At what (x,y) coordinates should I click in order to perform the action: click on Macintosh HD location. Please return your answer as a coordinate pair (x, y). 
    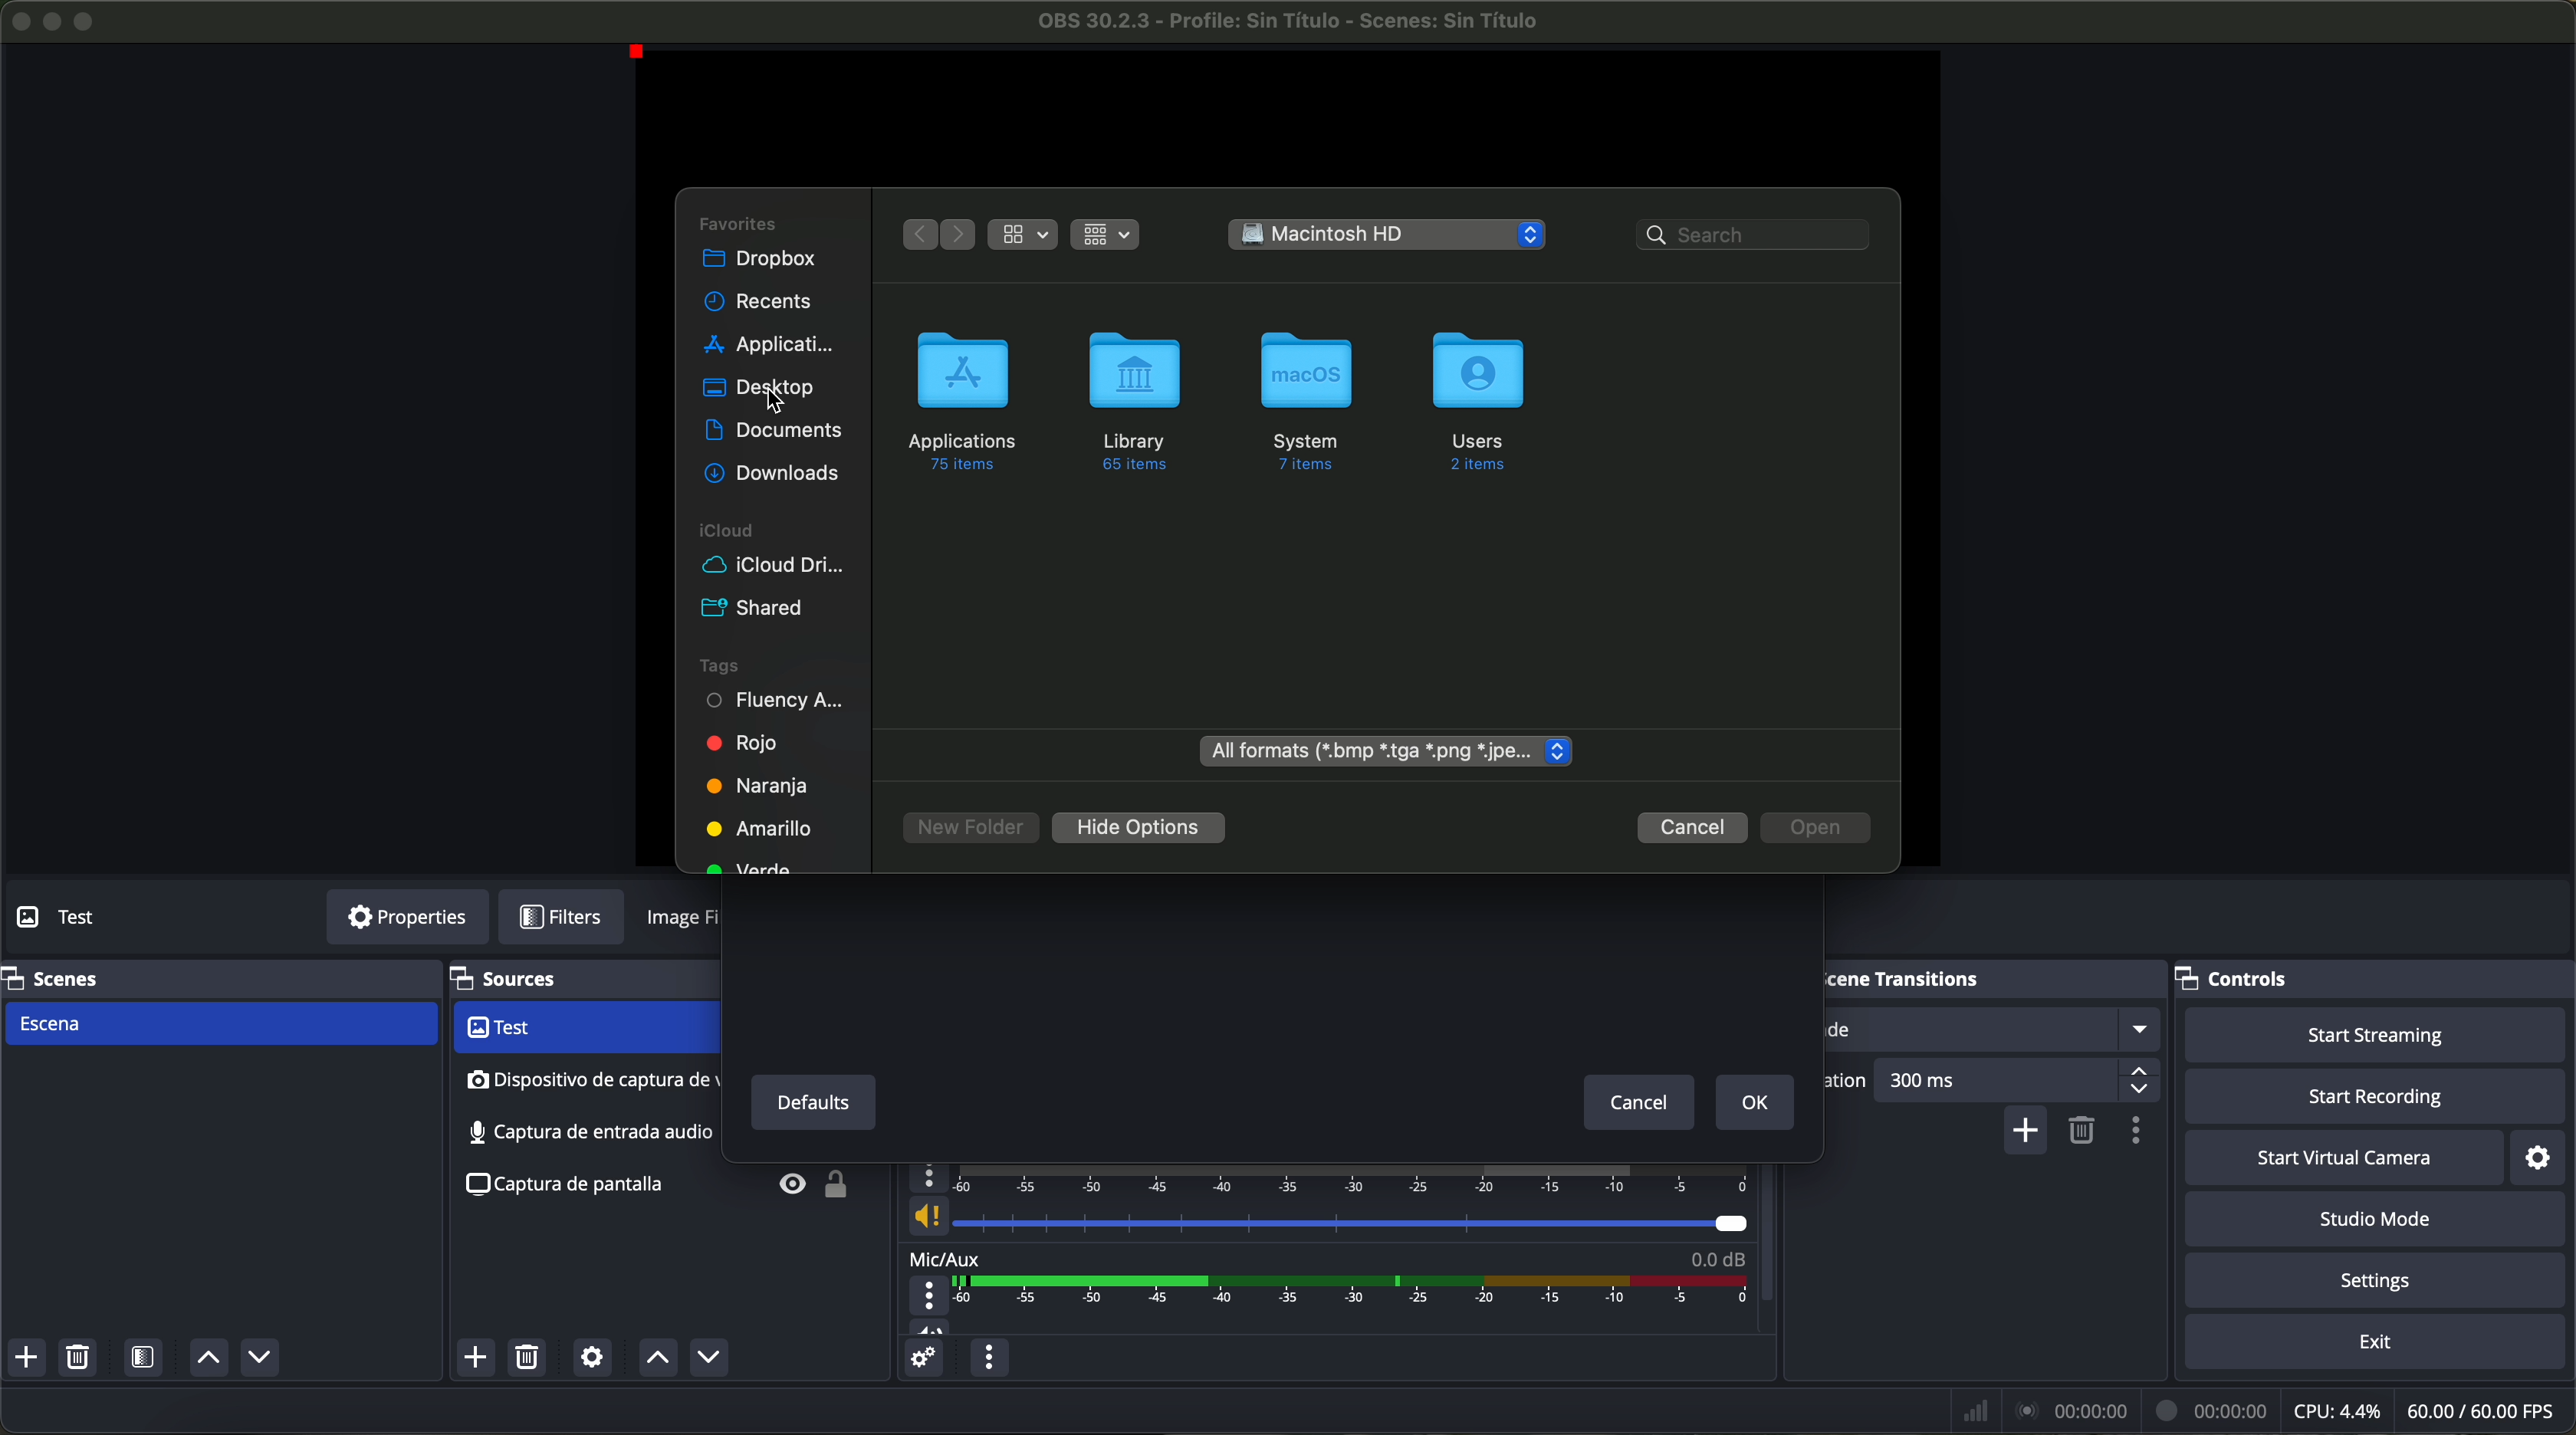
    Looking at the image, I should click on (1387, 235).